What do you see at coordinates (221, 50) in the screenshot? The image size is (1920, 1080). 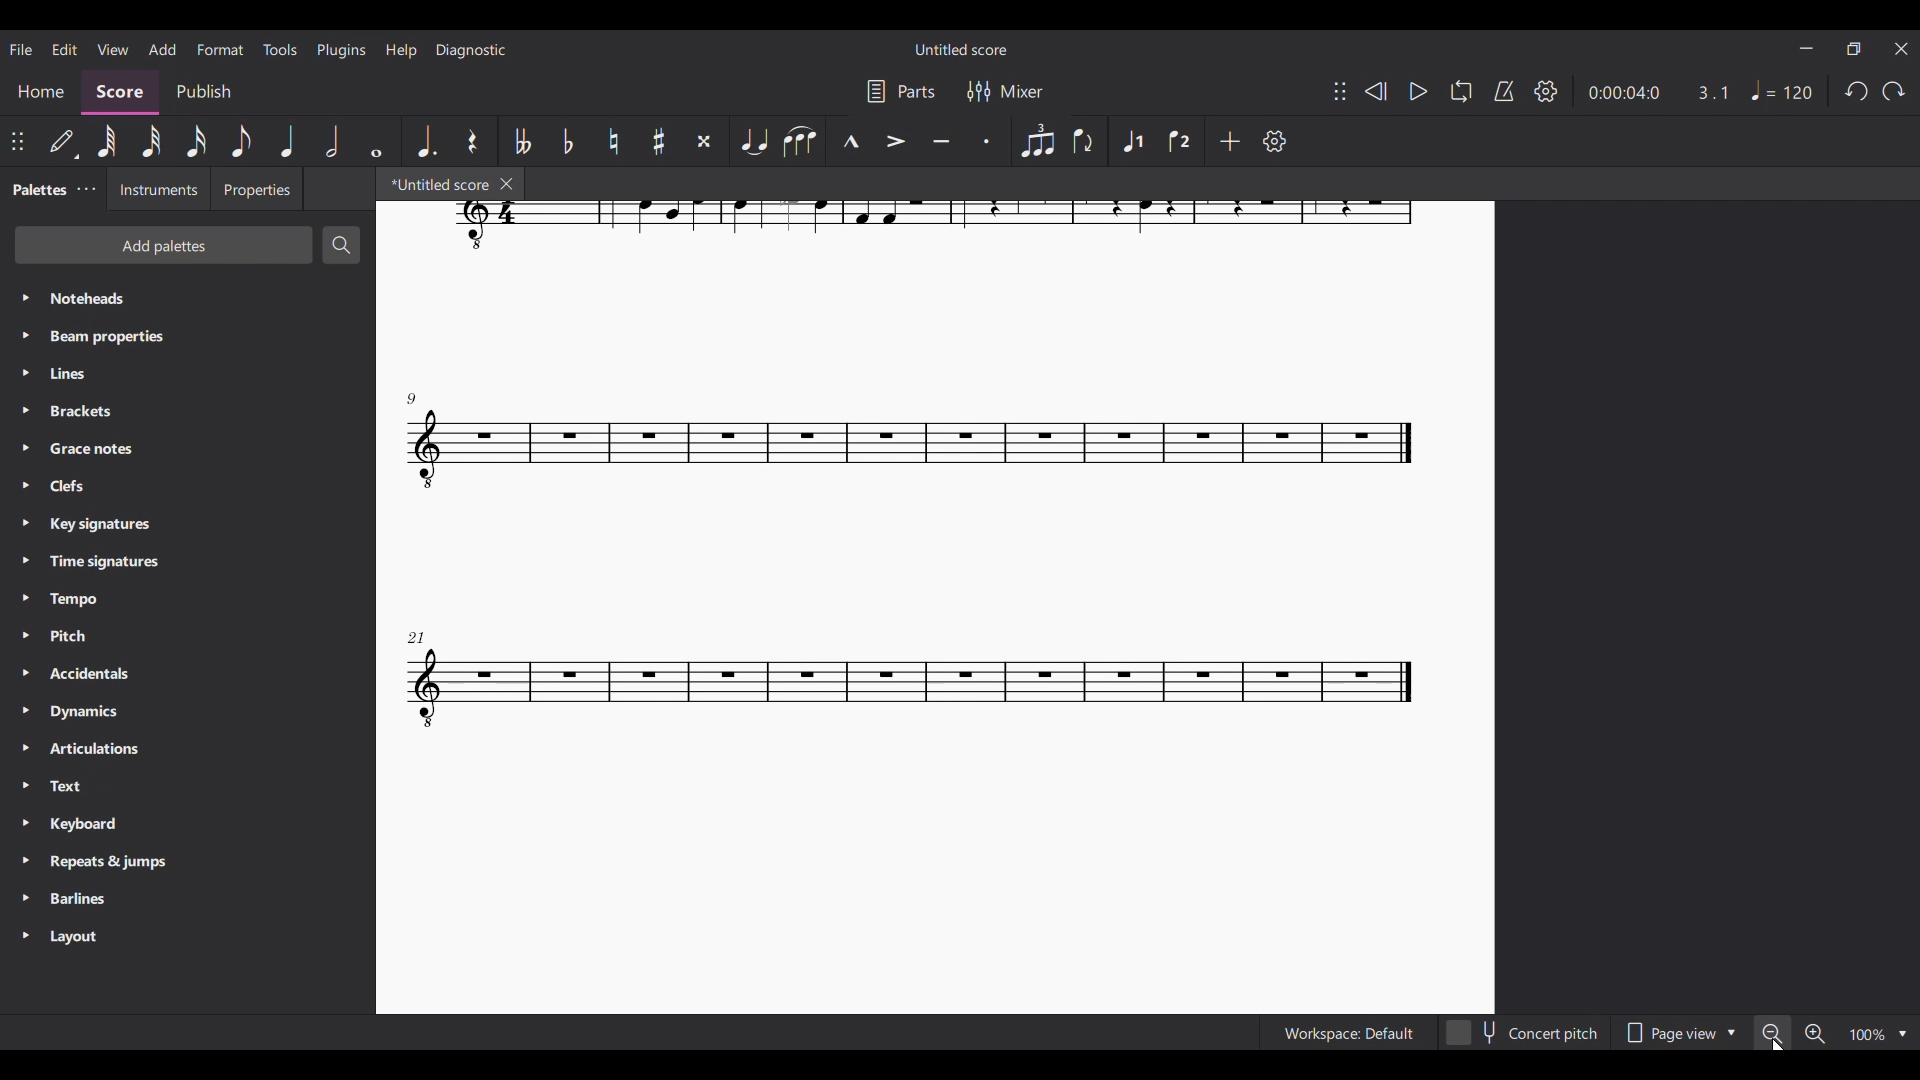 I see `Format menu` at bounding box center [221, 50].